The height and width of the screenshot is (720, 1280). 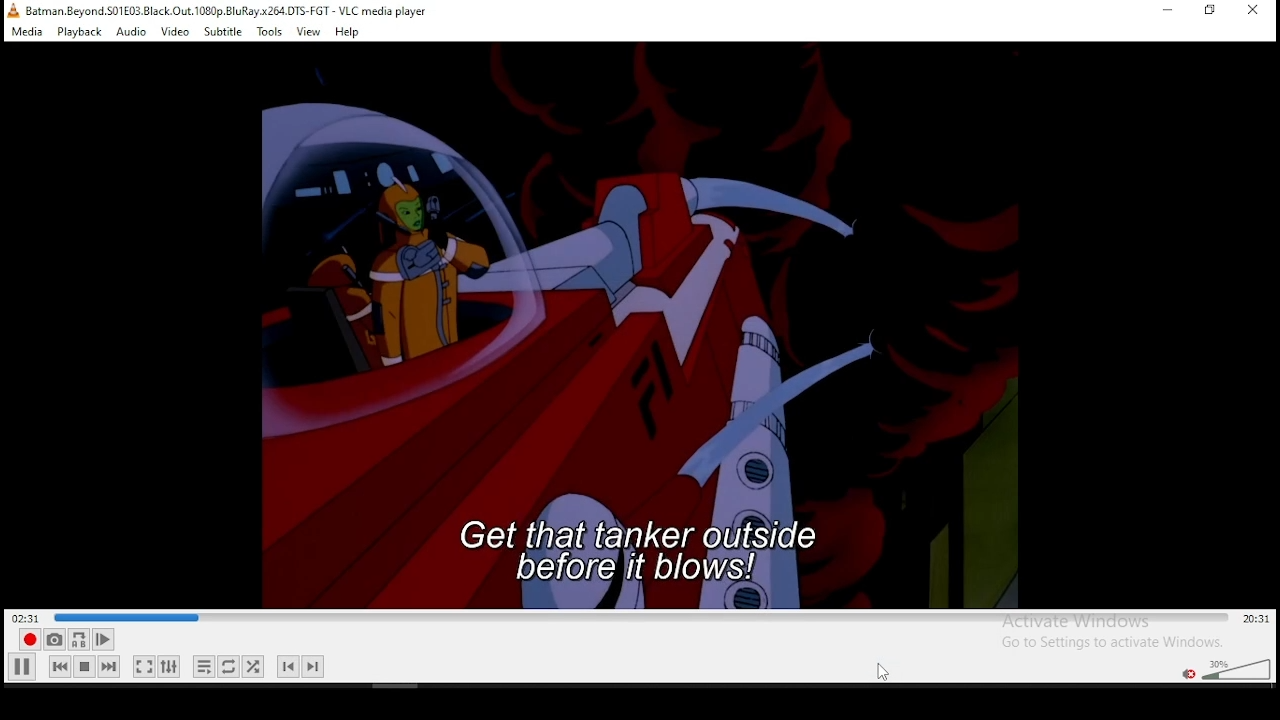 I want to click on close window, so click(x=1255, y=12).